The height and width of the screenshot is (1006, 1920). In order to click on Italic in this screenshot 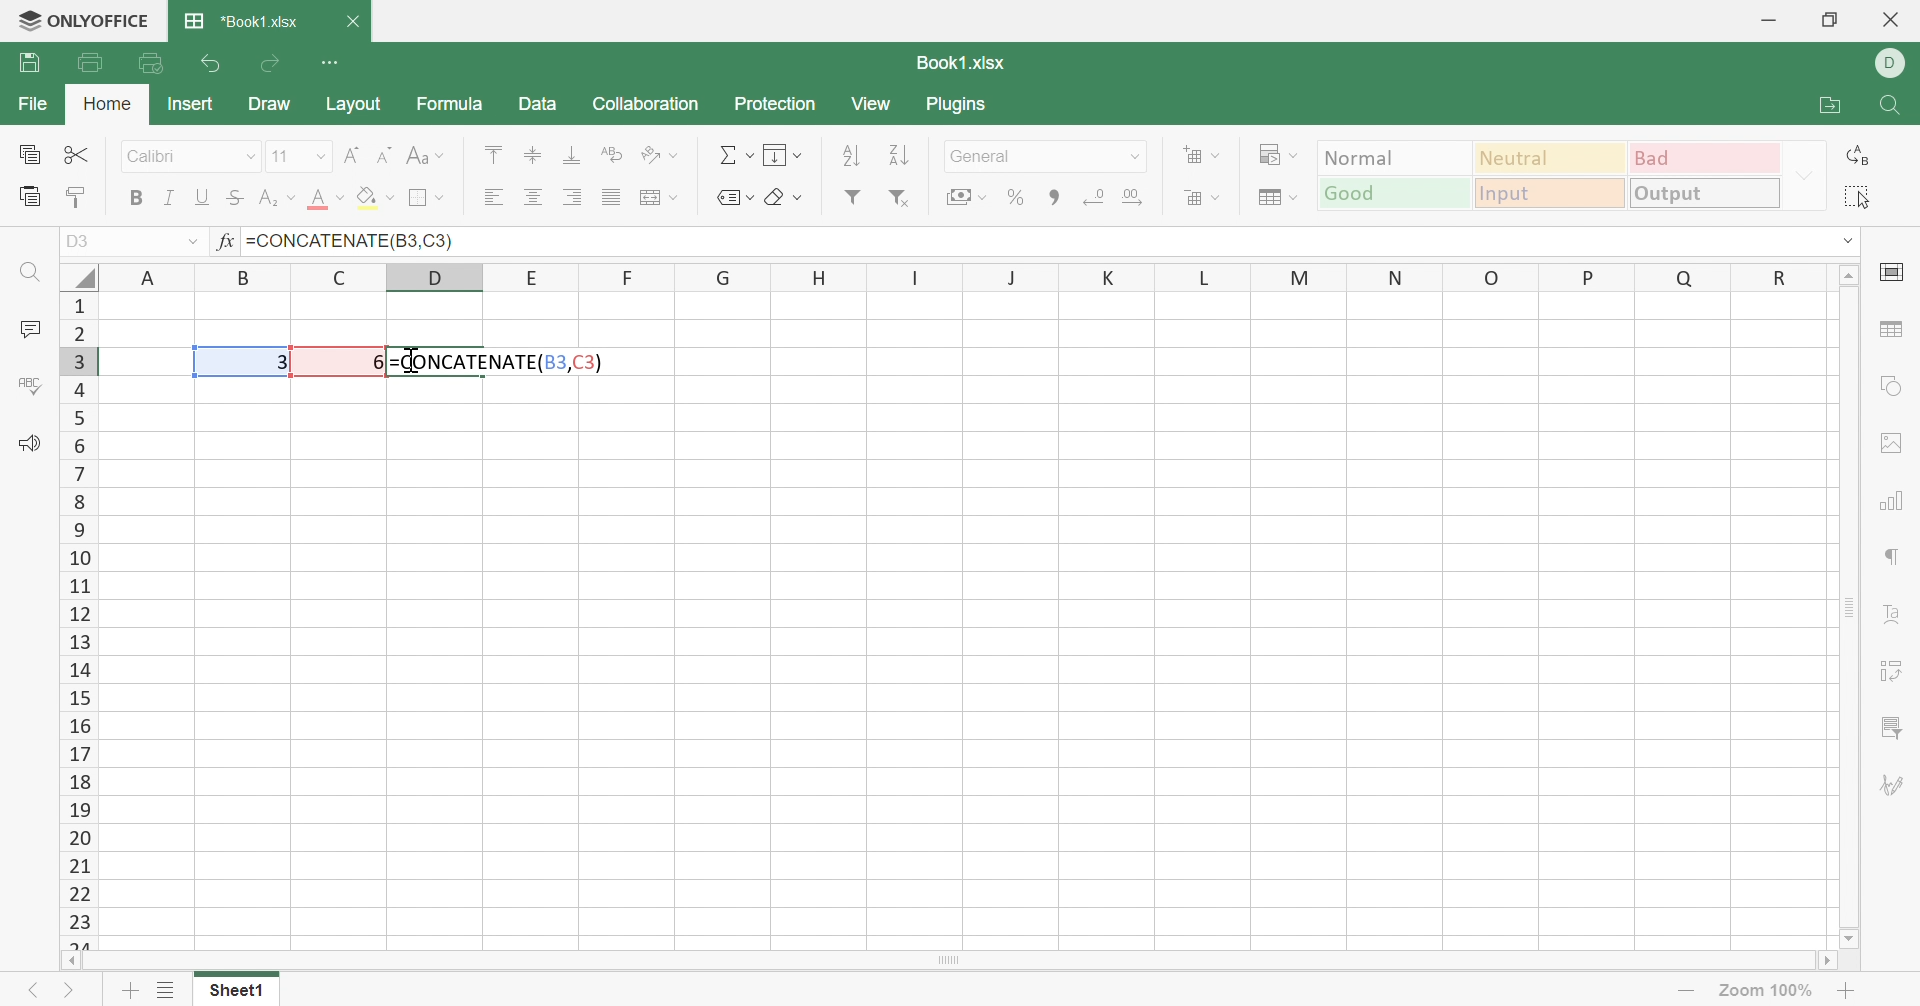, I will do `click(171, 200)`.